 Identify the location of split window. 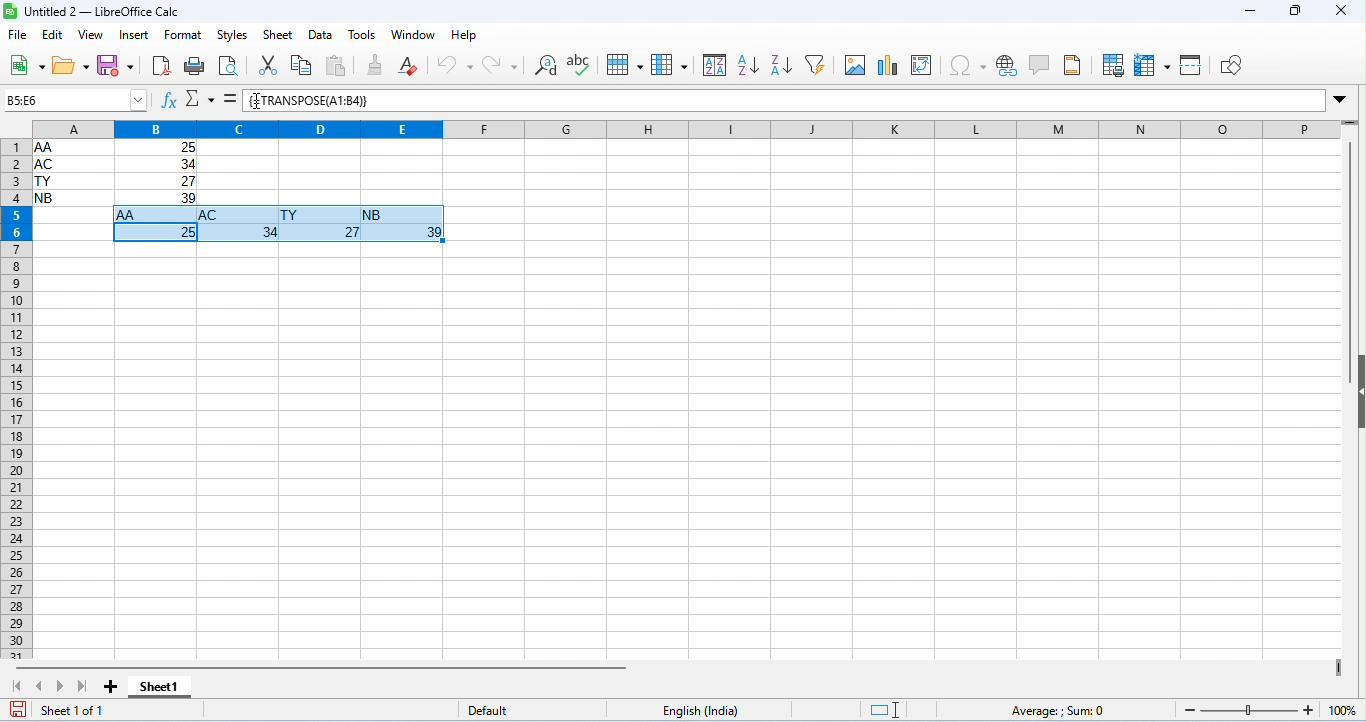
(1192, 64).